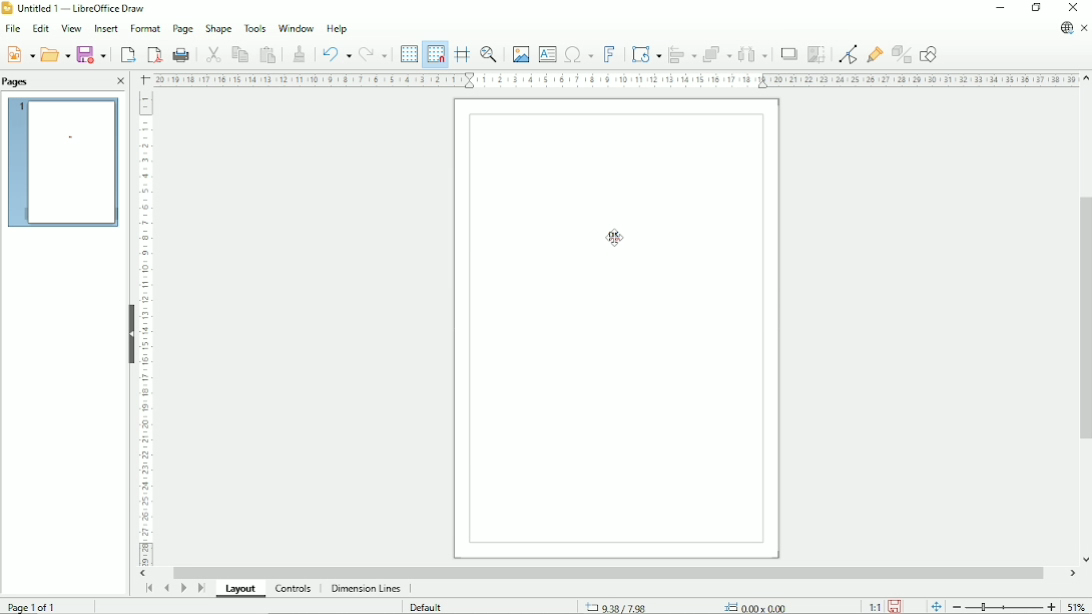  Describe the element at coordinates (147, 574) in the screenshot. I see `Horizontal scroll button` at that location.